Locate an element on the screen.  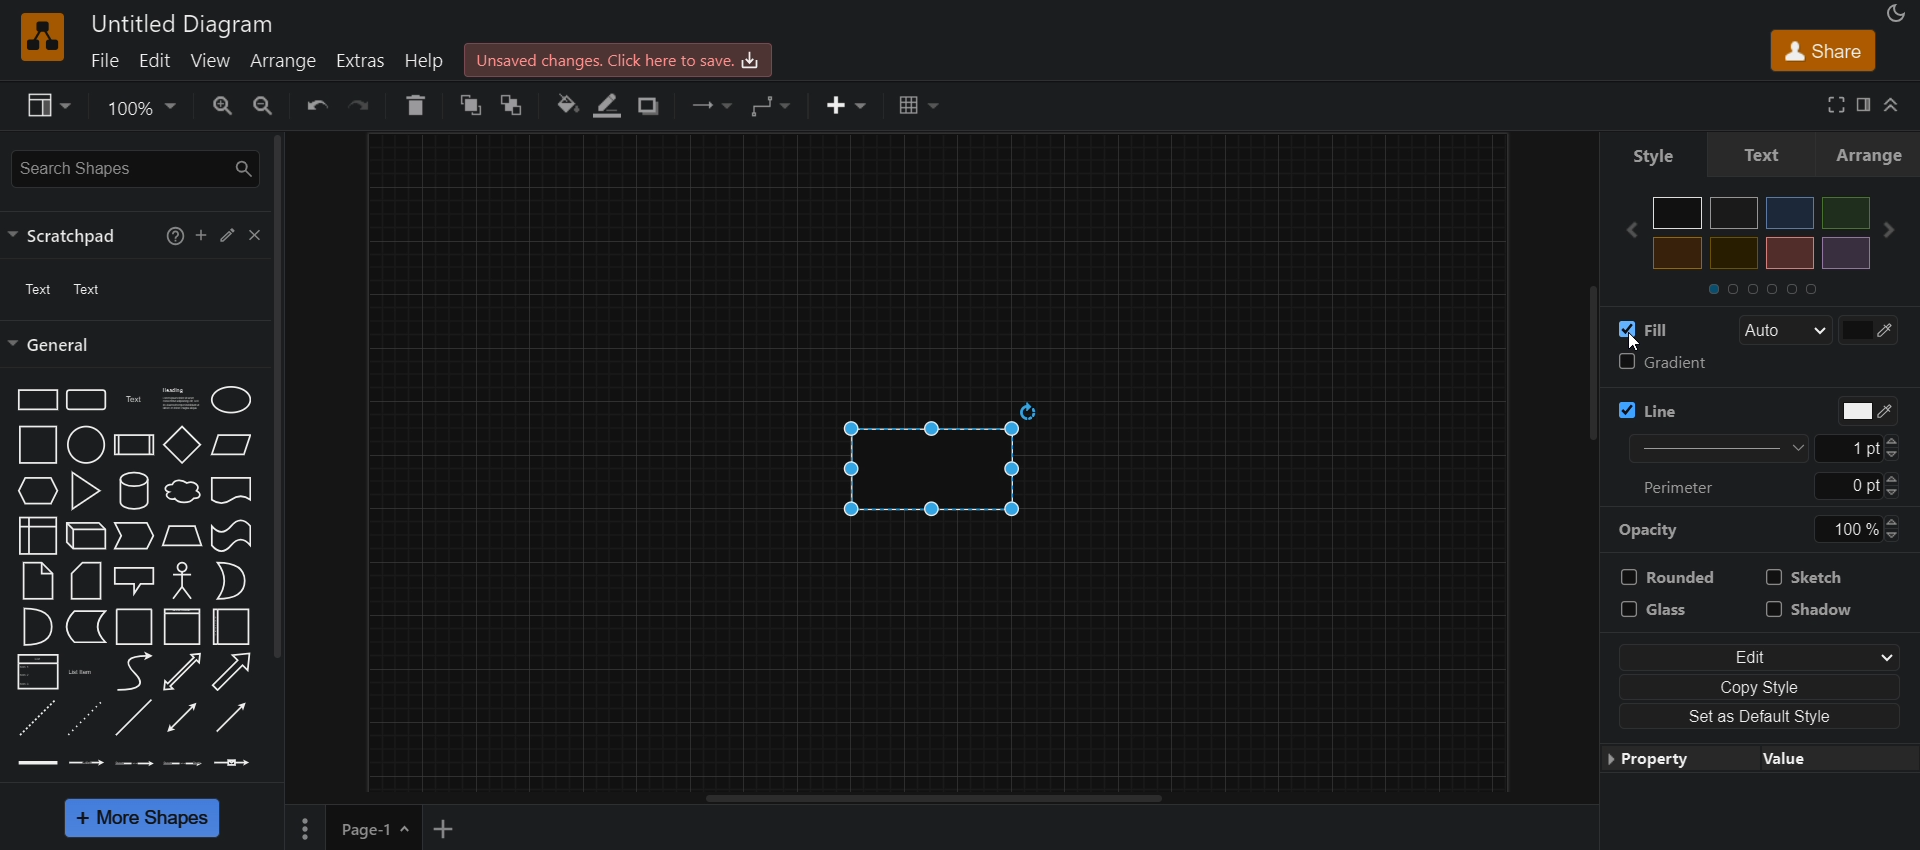
logo is located at coordinates (44, 37).